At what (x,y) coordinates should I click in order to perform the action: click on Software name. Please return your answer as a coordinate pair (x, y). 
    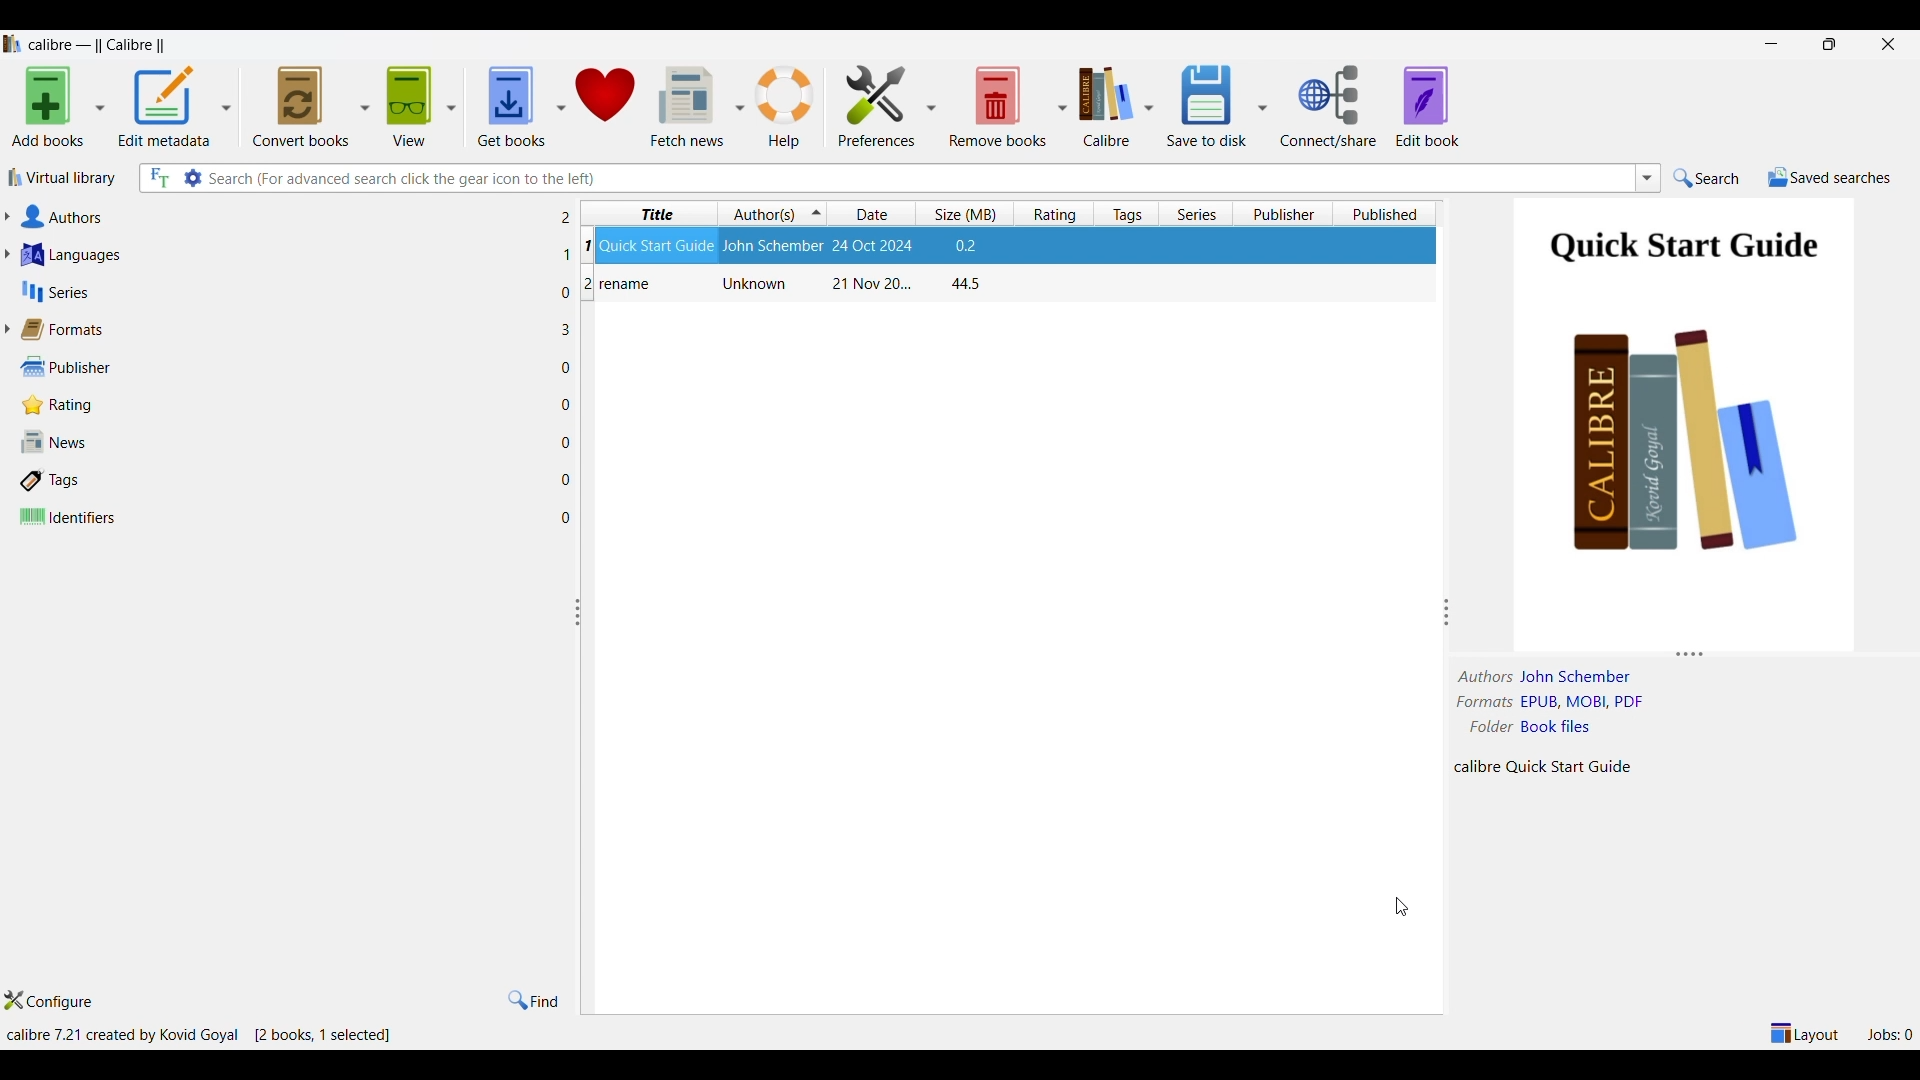
    Looking at the image, I should click on (103, 45).